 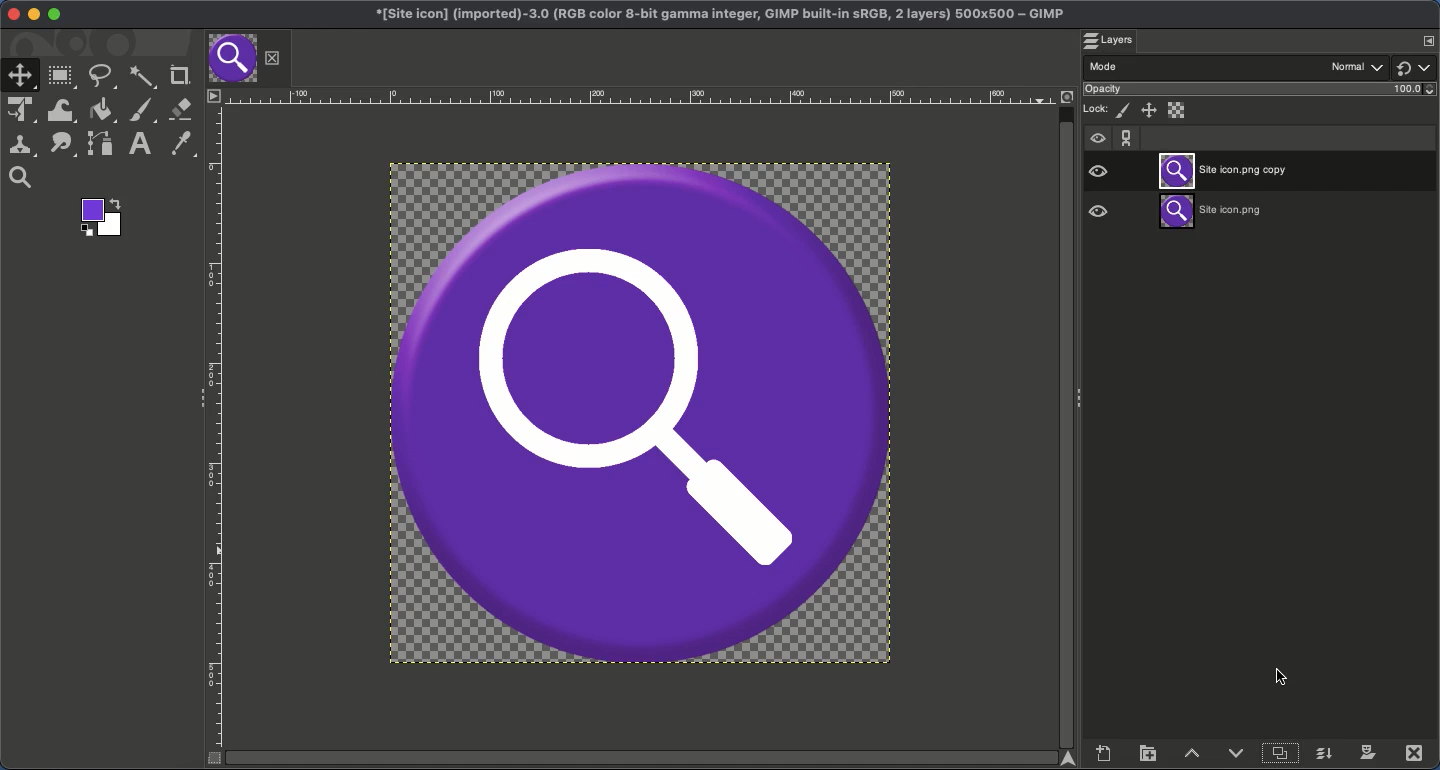 I want to click on Fuzzy selector, so click(x=144, y=77).